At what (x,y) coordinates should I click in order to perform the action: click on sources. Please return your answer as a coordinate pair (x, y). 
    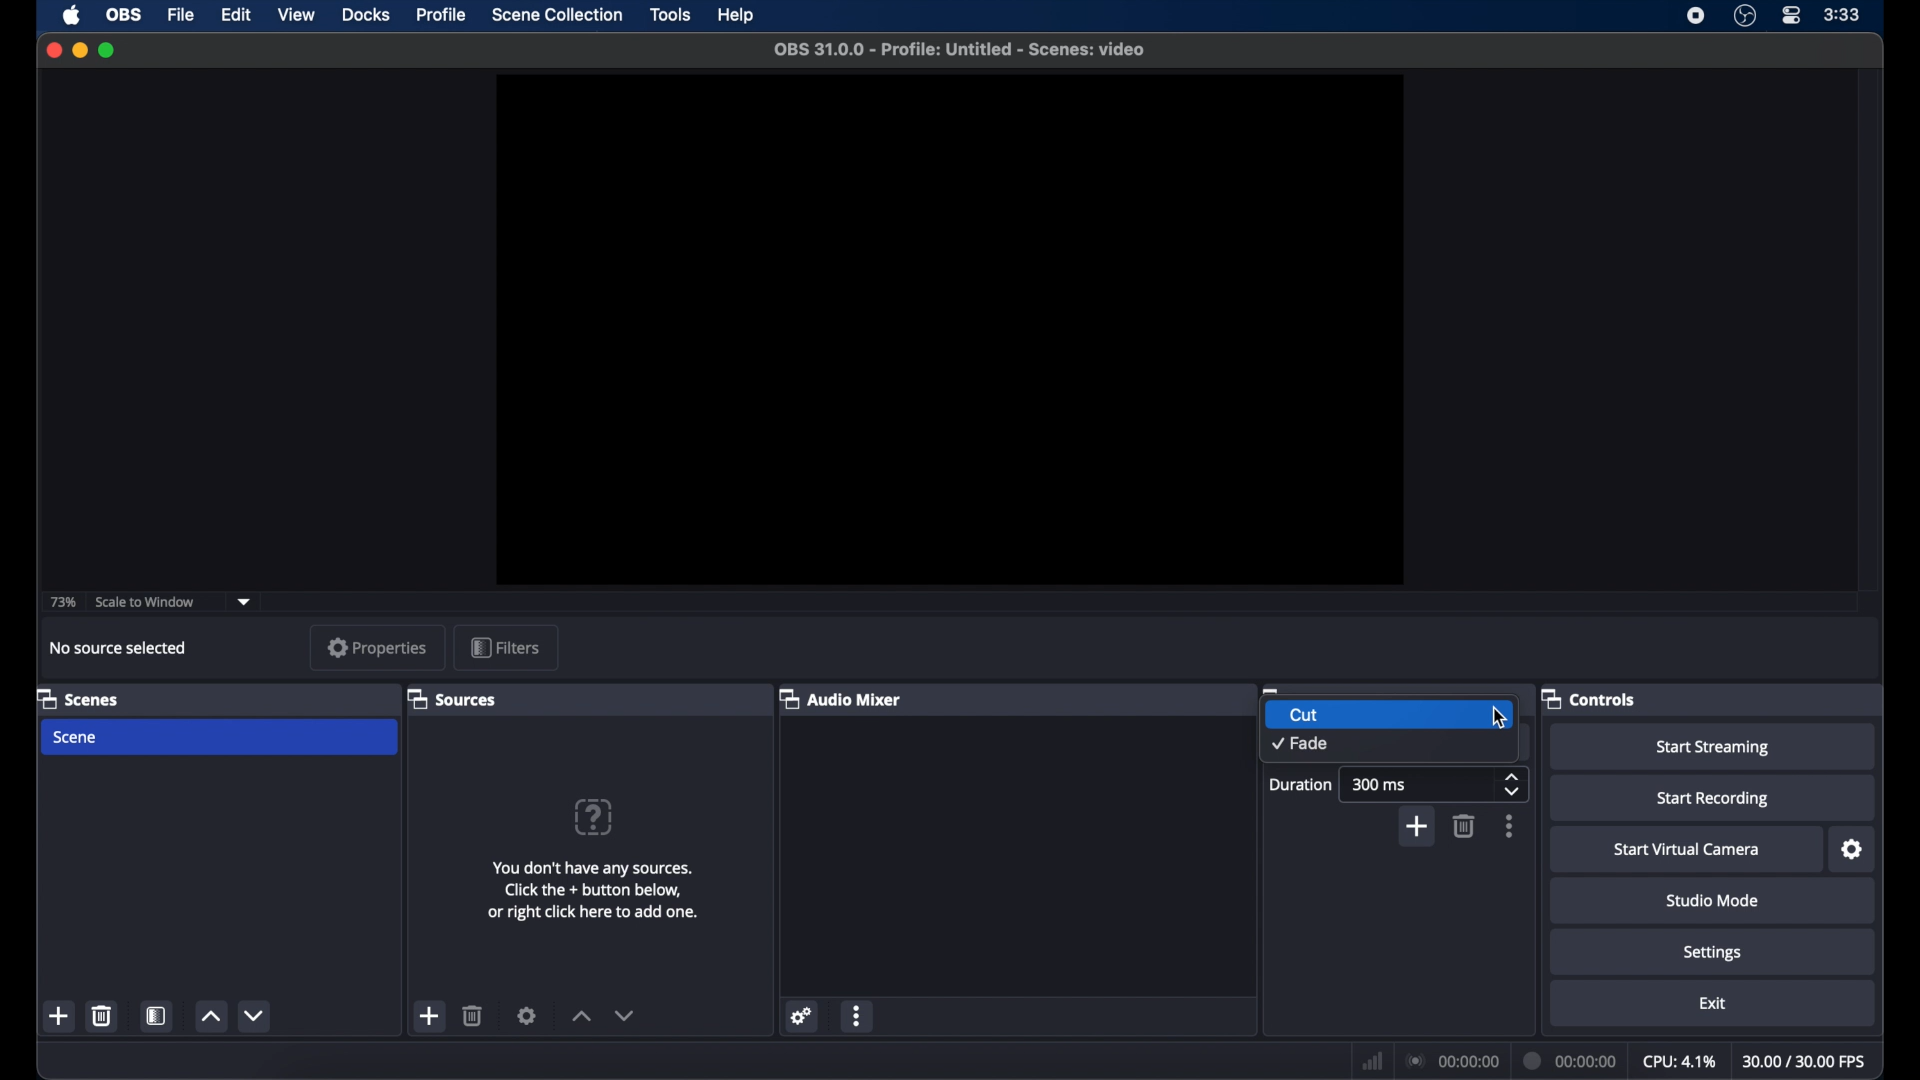
    Looking at the image, I should click on (452, 701).